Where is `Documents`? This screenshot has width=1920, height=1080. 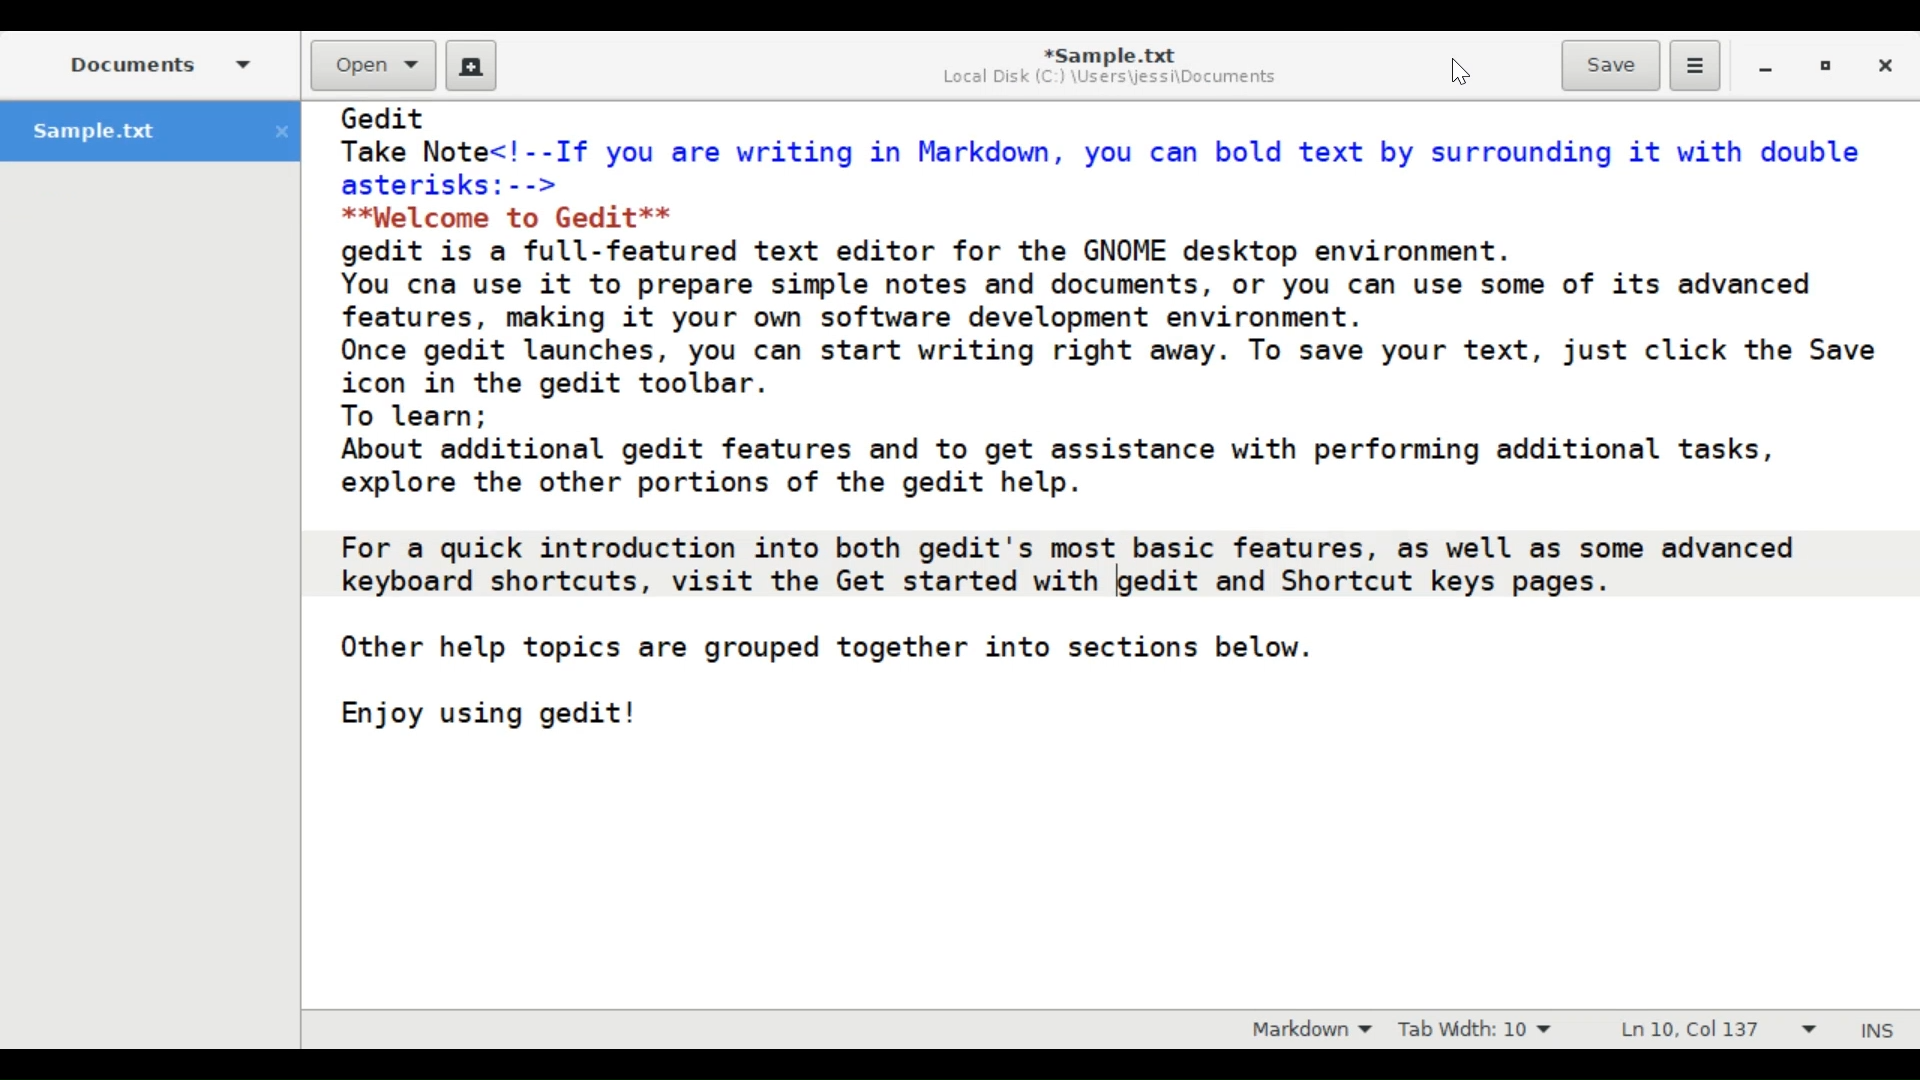 Documents is located at coordinates (165, 63).